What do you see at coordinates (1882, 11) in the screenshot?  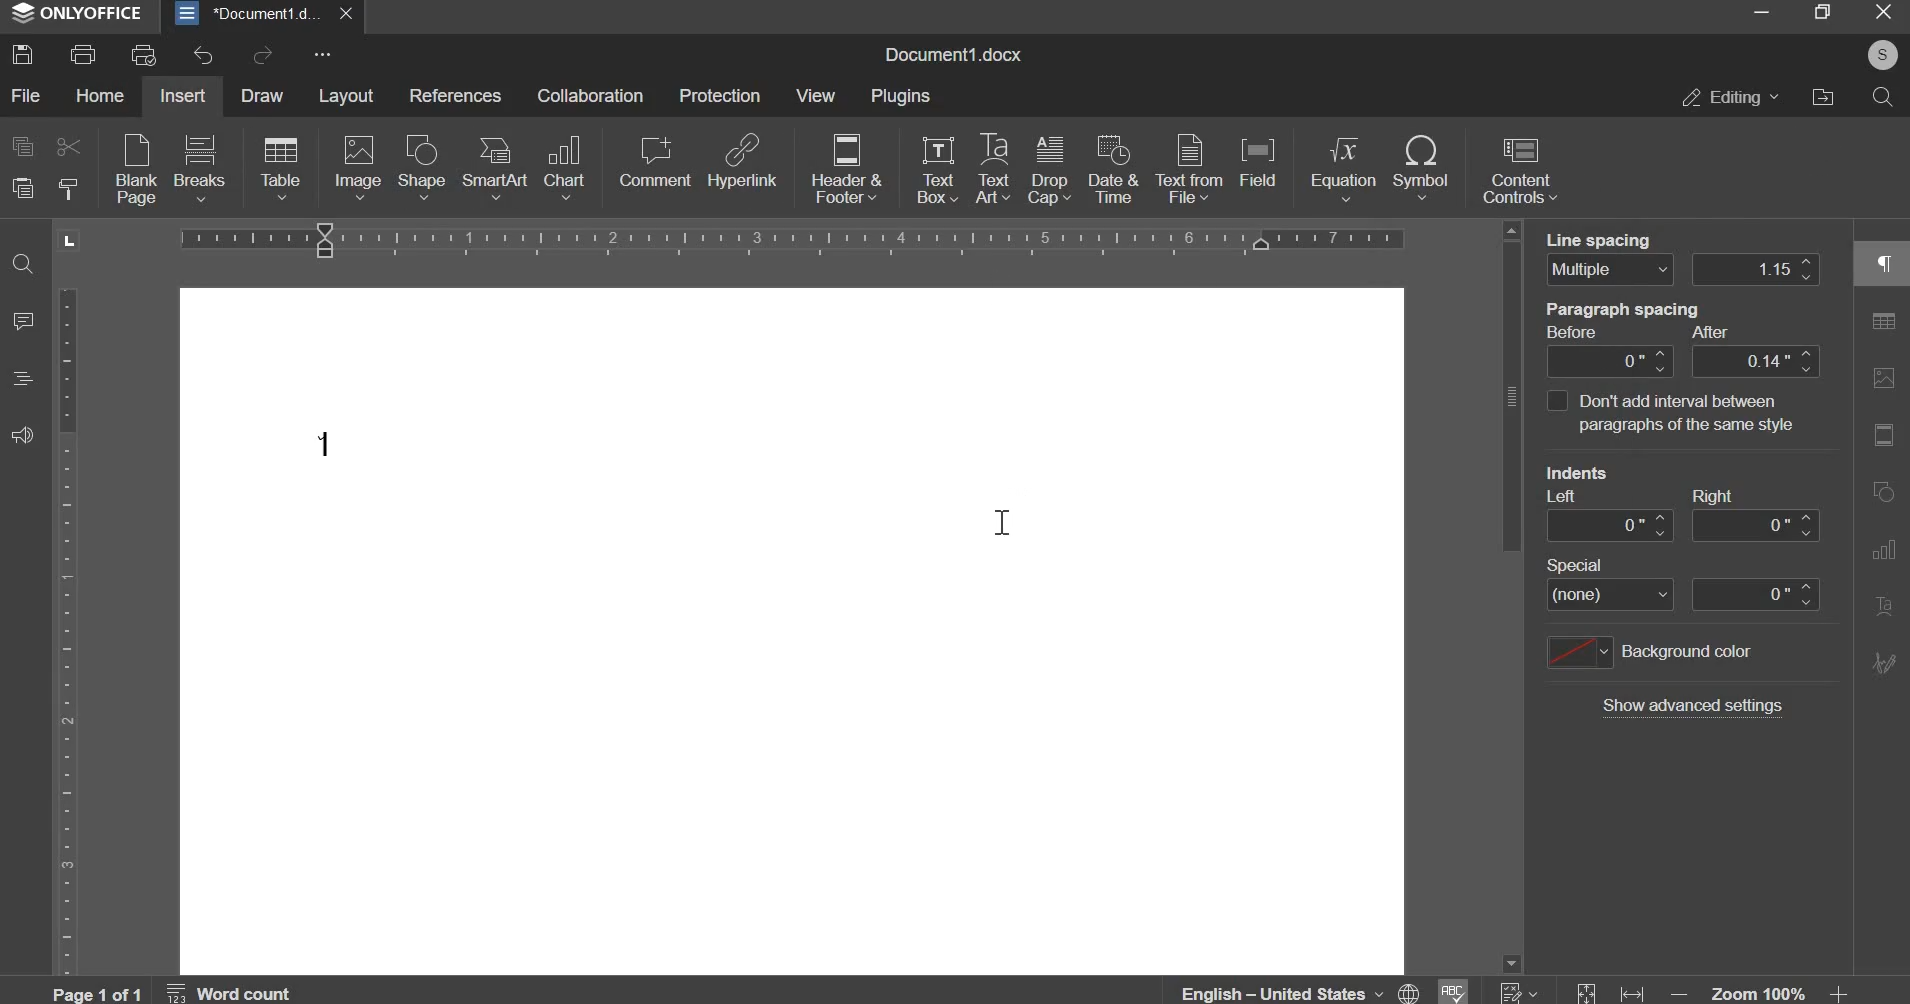 I see `exit` at bounding box center [1882, 11].